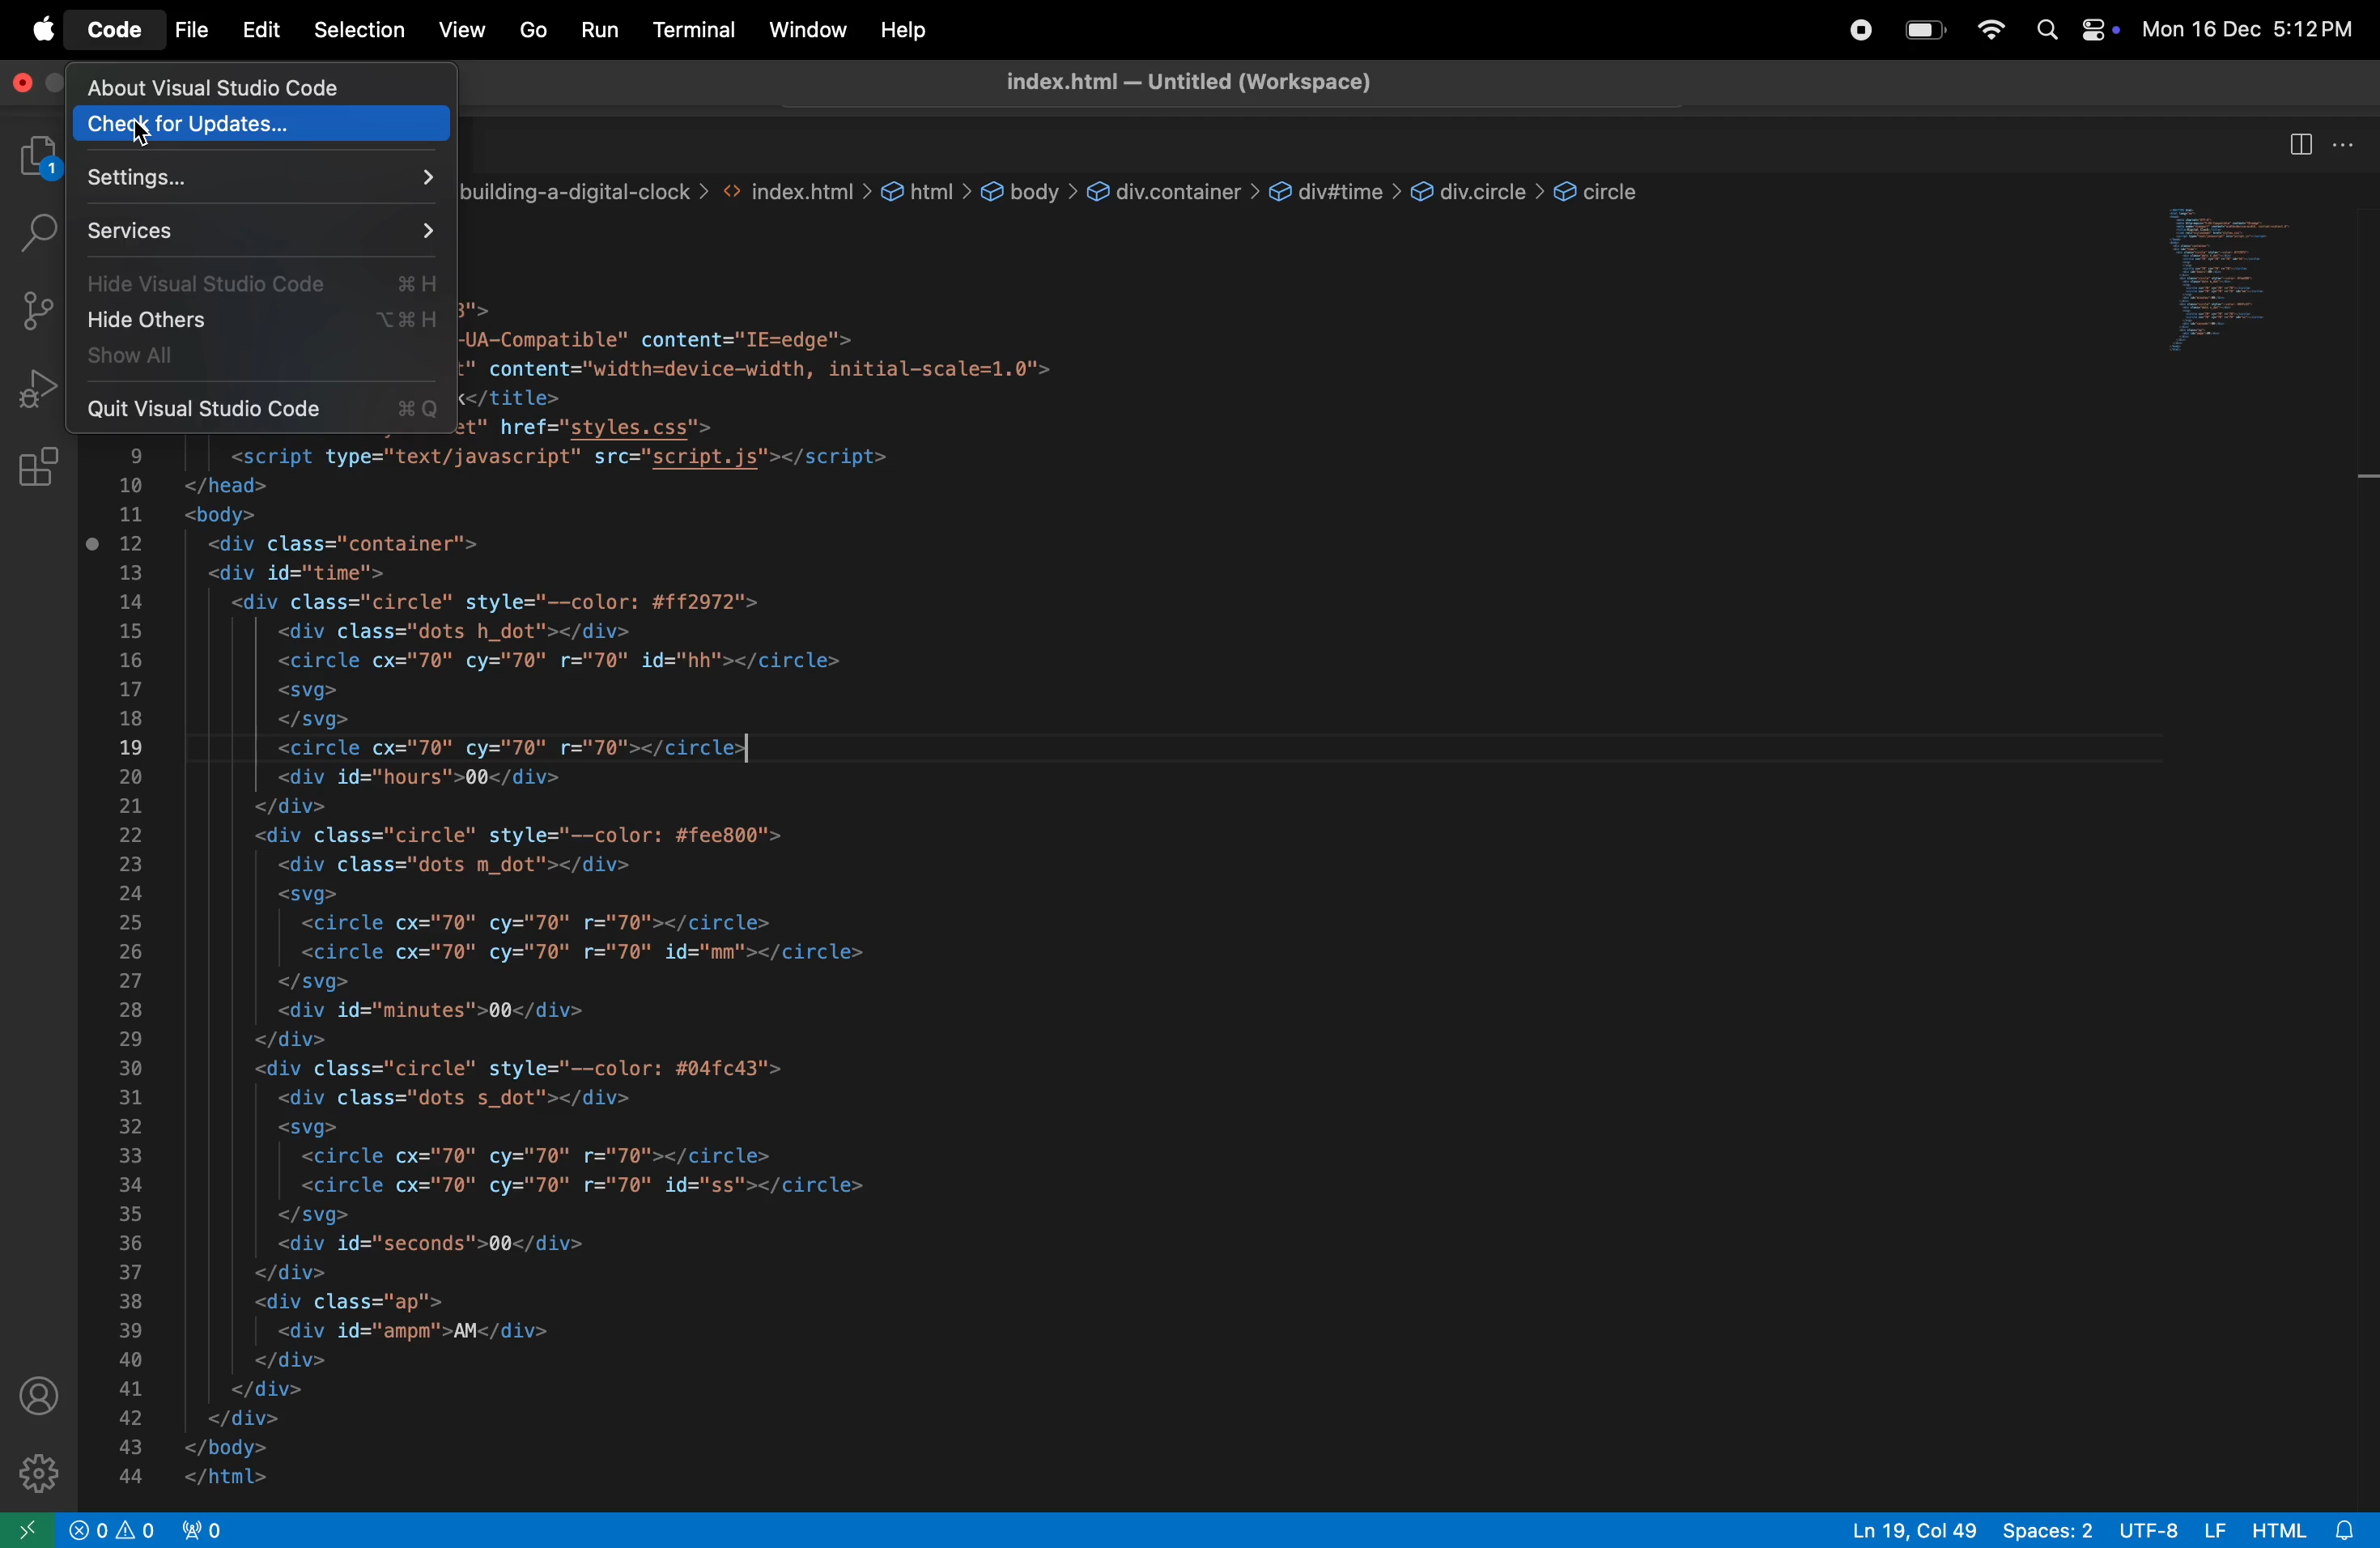  What do you see at coordinates (292, 1275) in the screenshot?
I see `</div>` at bounding box center [292, 1275].